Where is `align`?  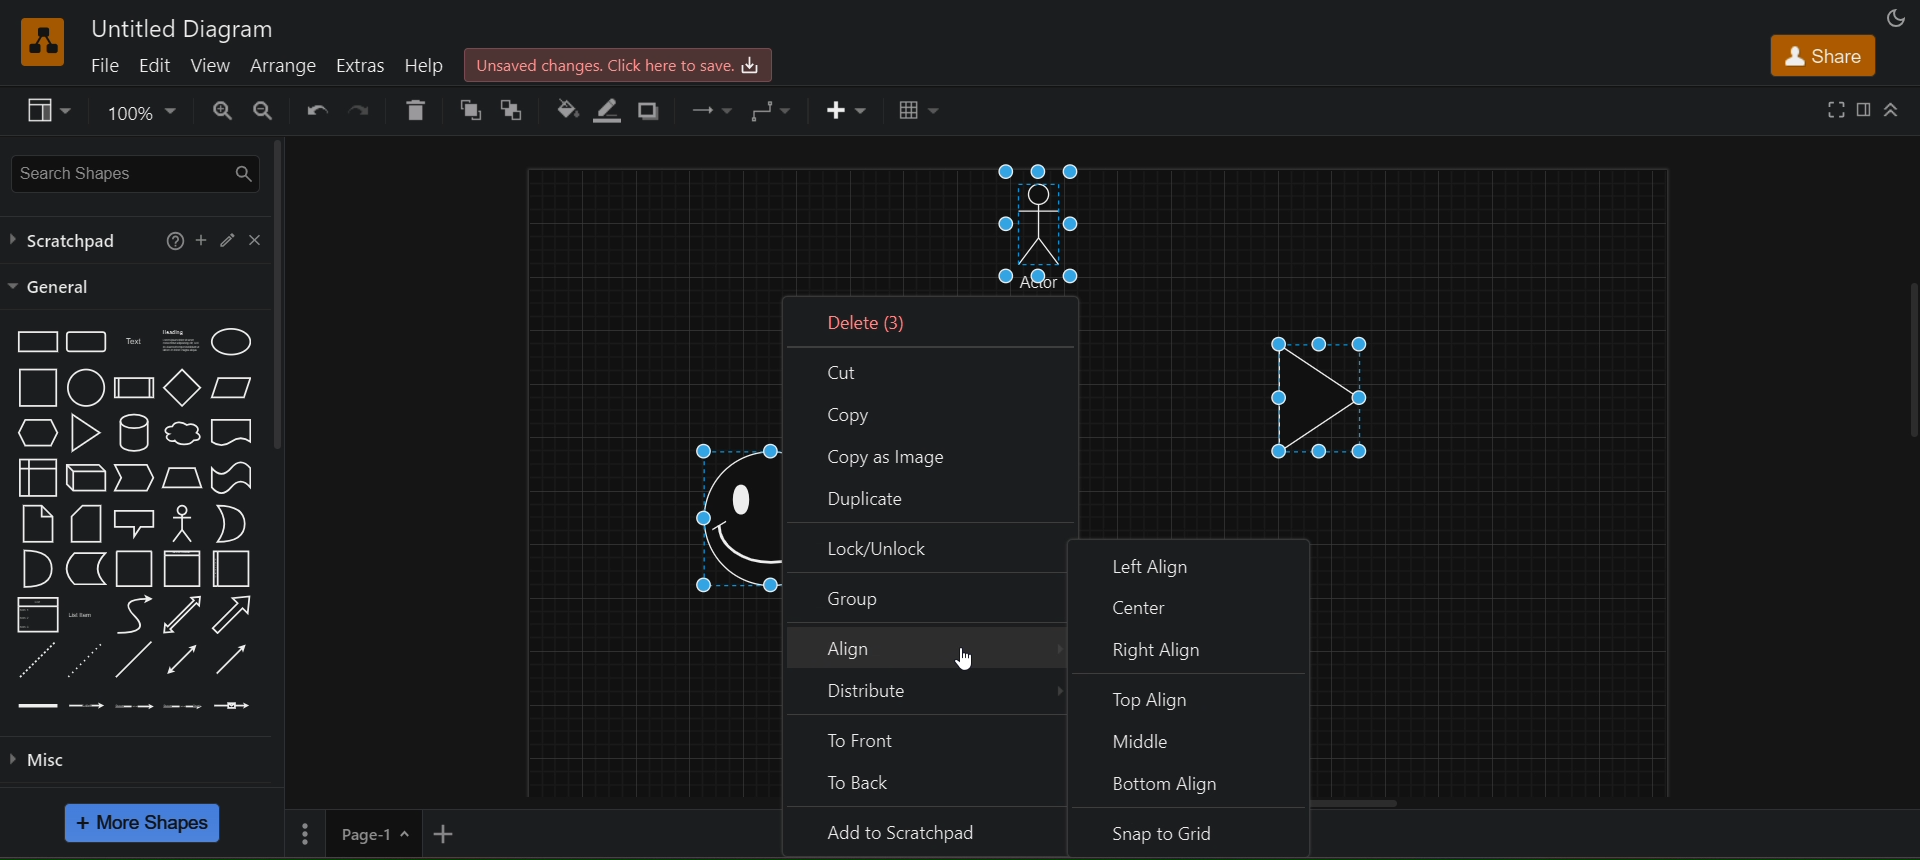 align is located at coordinates (928, 650).